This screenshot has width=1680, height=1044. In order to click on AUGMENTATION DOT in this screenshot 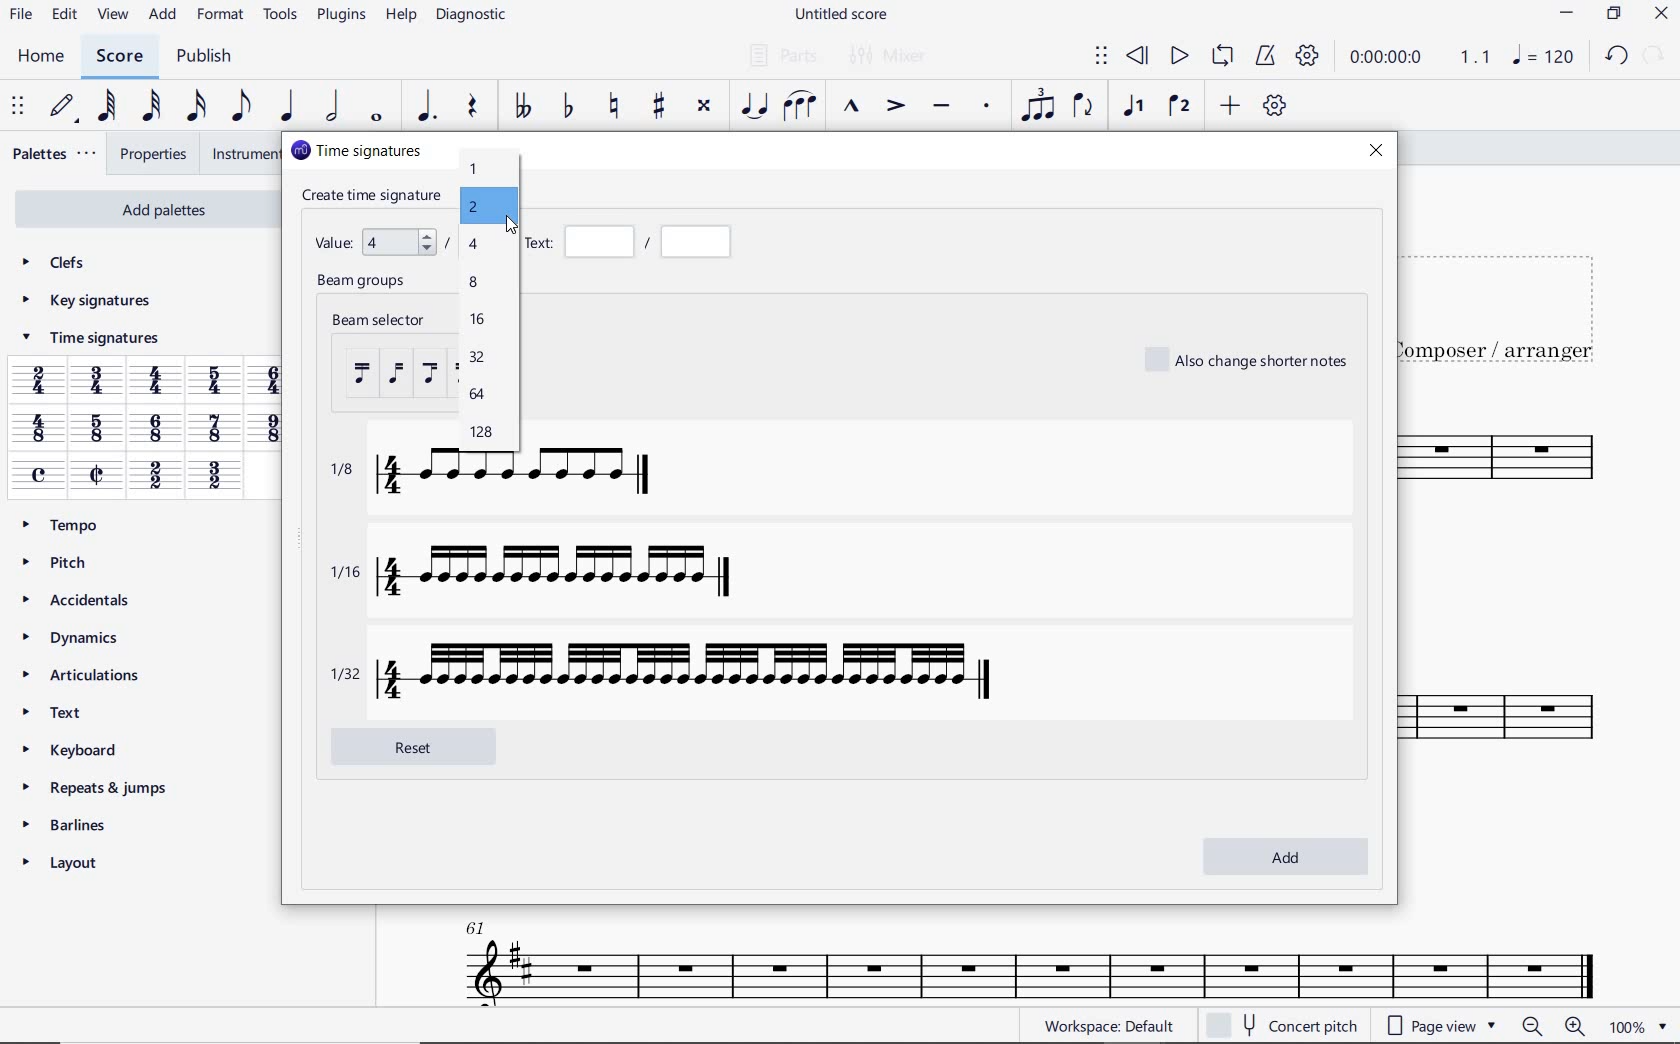, I will do `click(425, 107)`.